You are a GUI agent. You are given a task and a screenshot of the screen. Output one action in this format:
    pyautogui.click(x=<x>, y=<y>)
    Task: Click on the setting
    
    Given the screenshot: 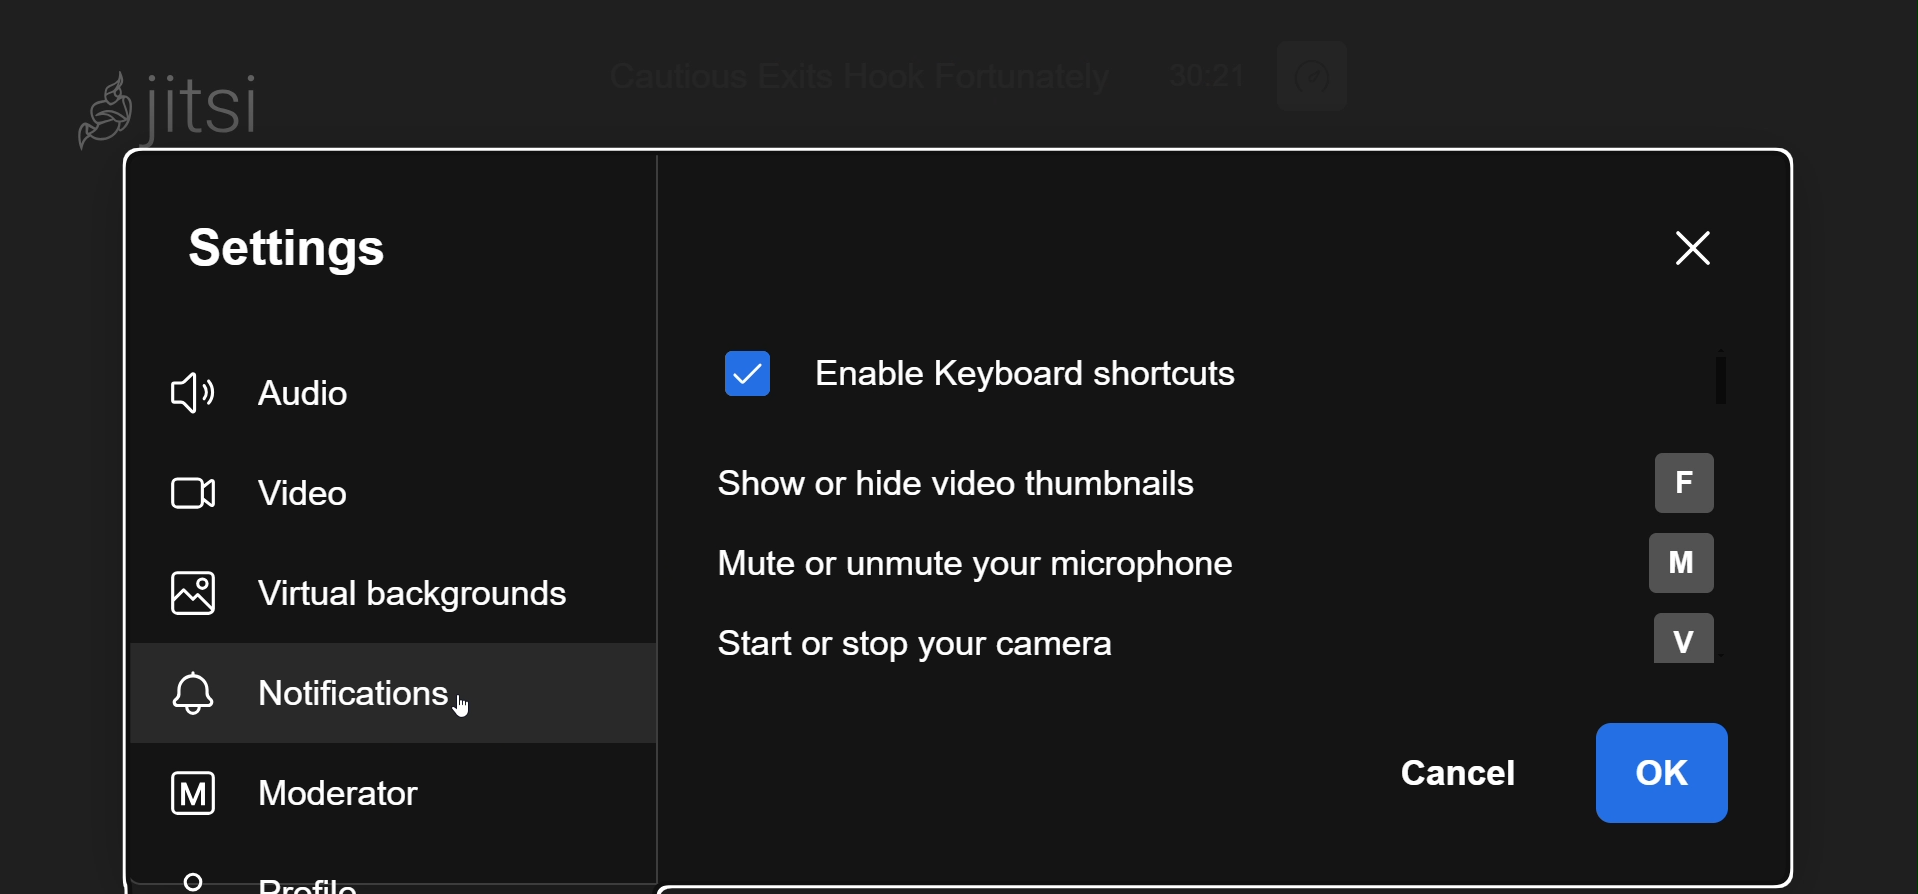 What is the action you would take?
    pyautogui.click(x=301, y=254)
    